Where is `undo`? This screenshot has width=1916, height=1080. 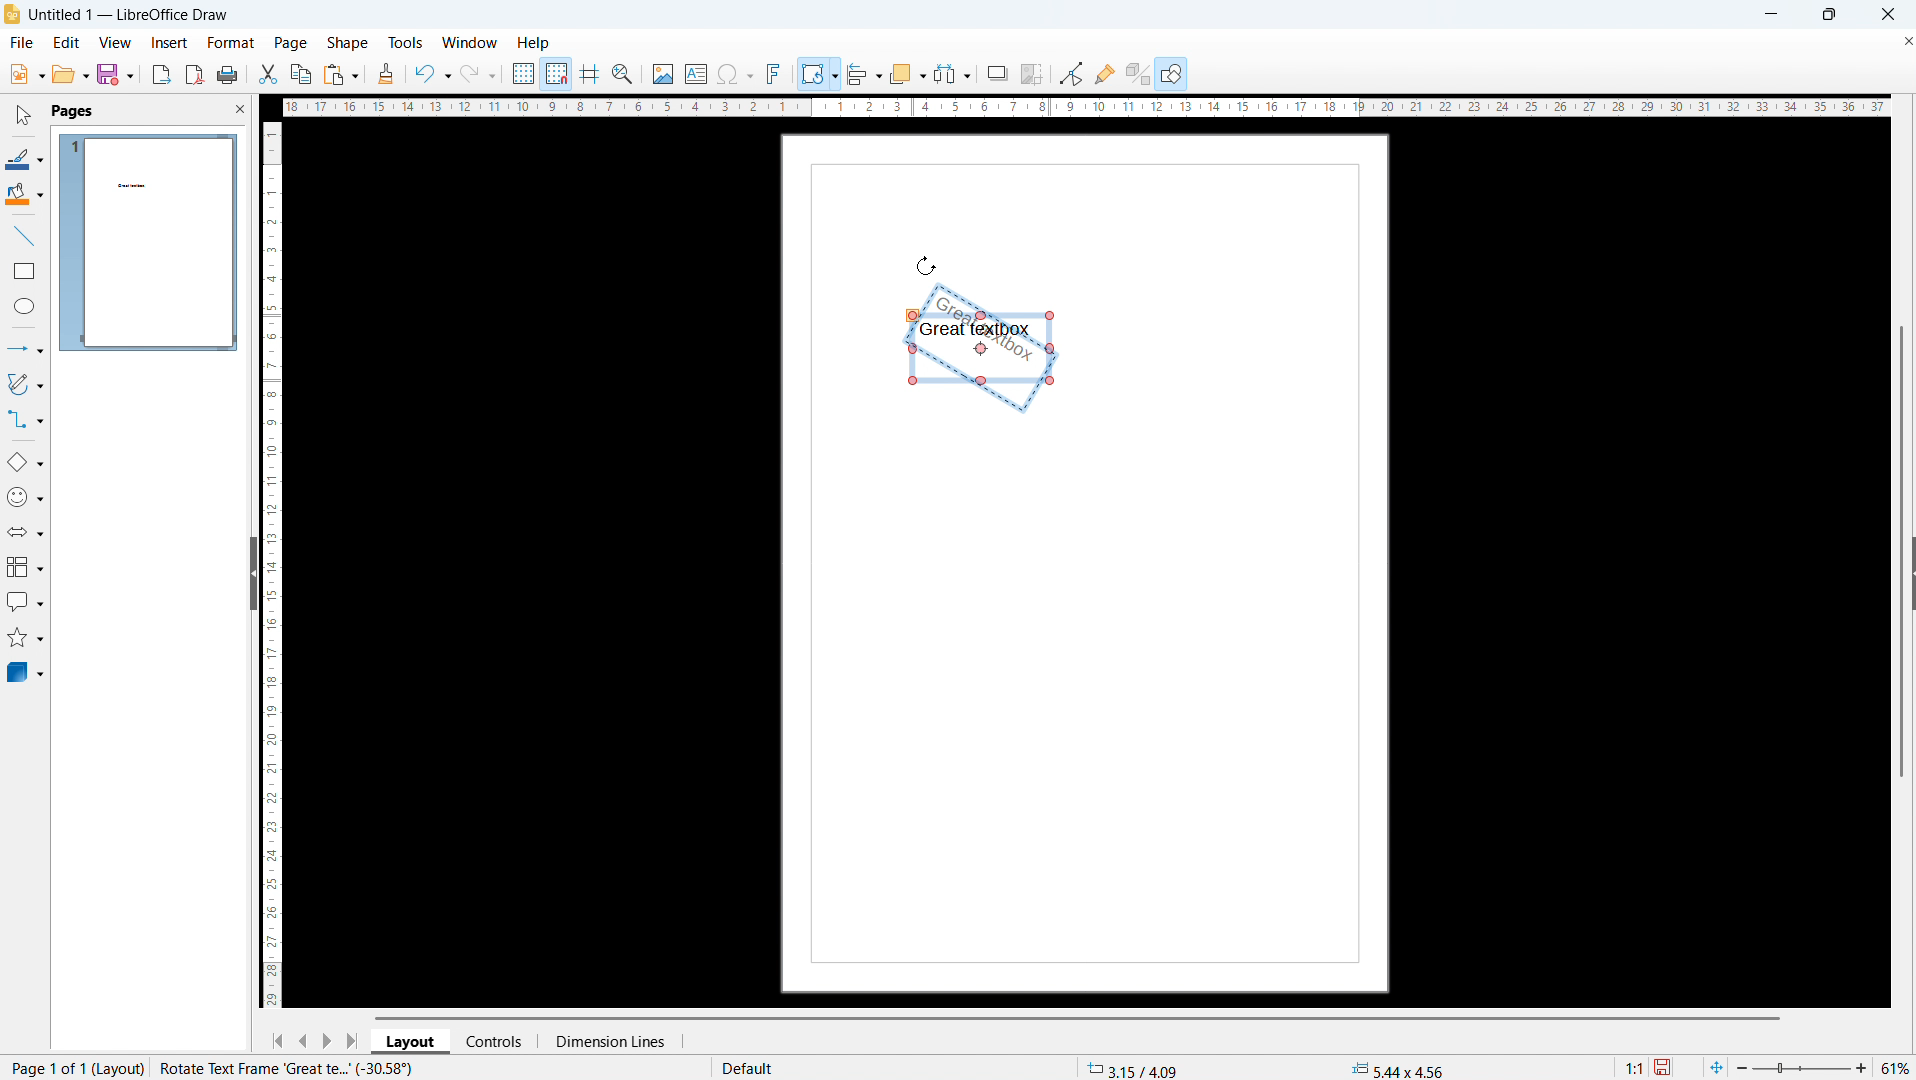
undo is located at coordinates (432, 73).